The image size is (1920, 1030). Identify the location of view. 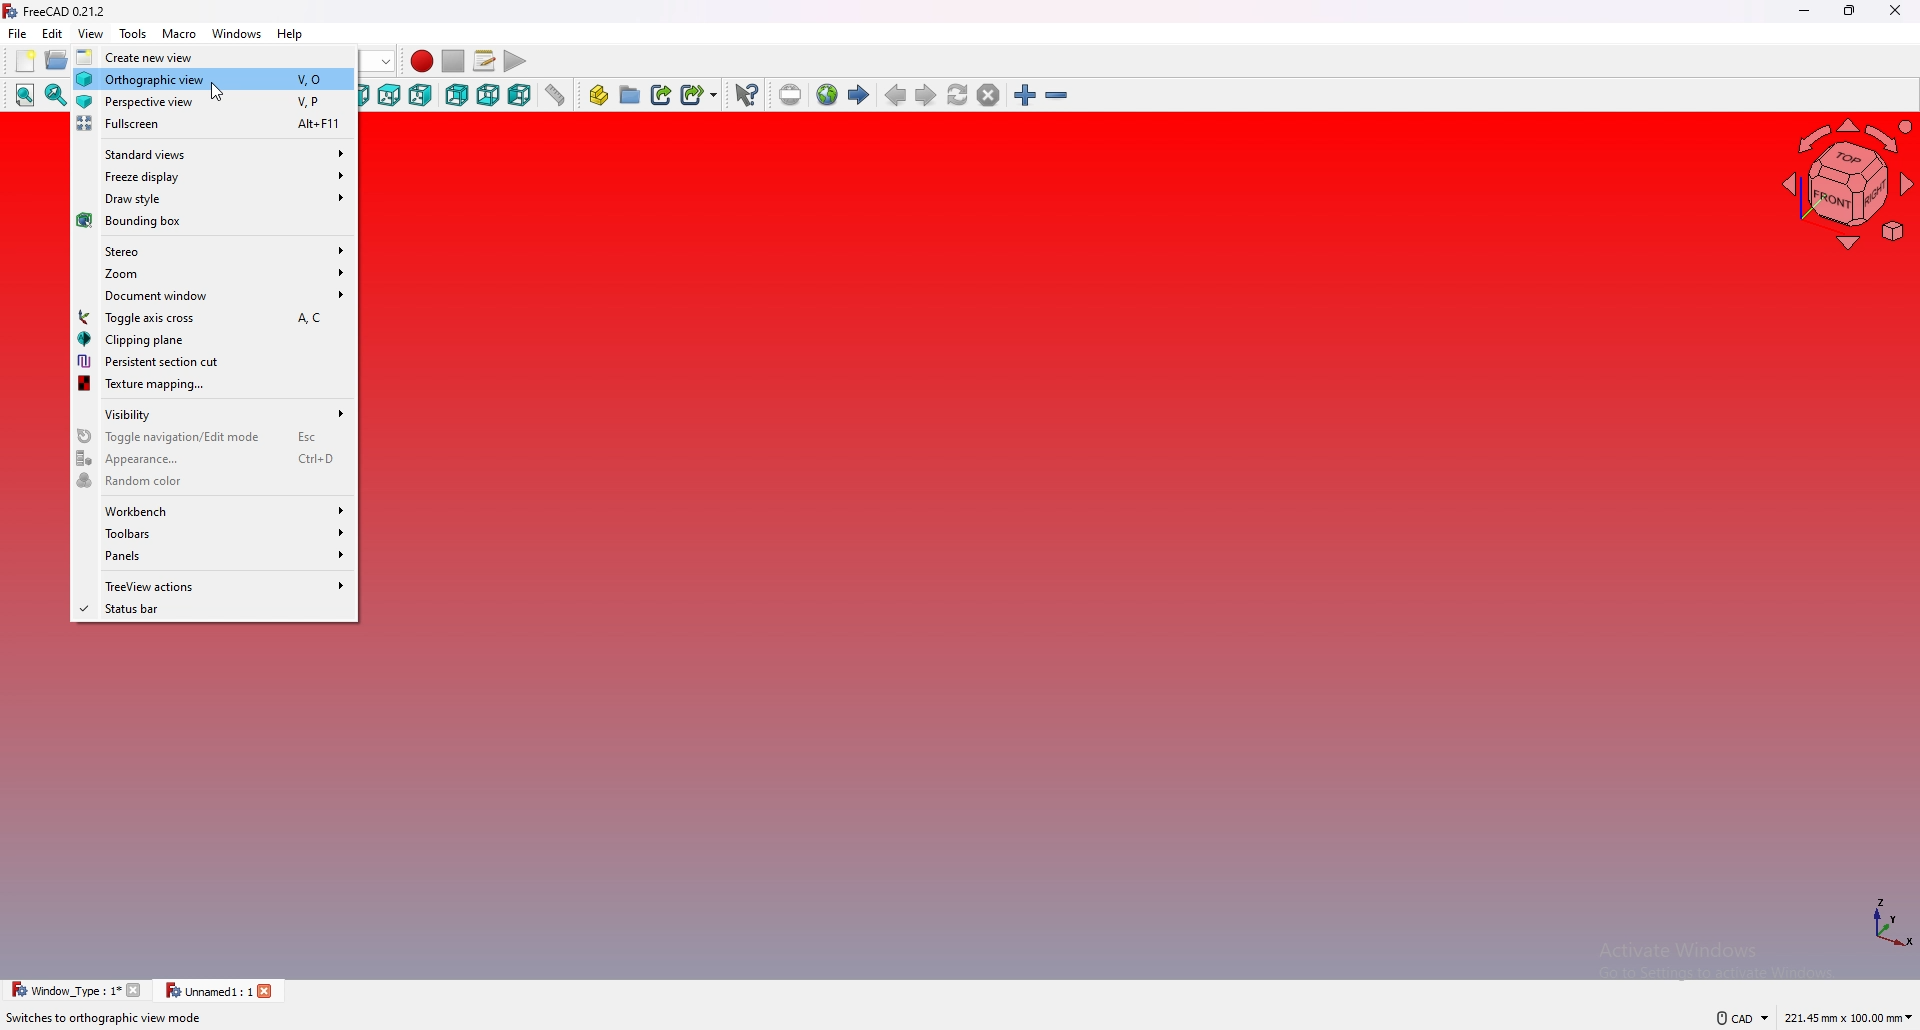
(92, 33).